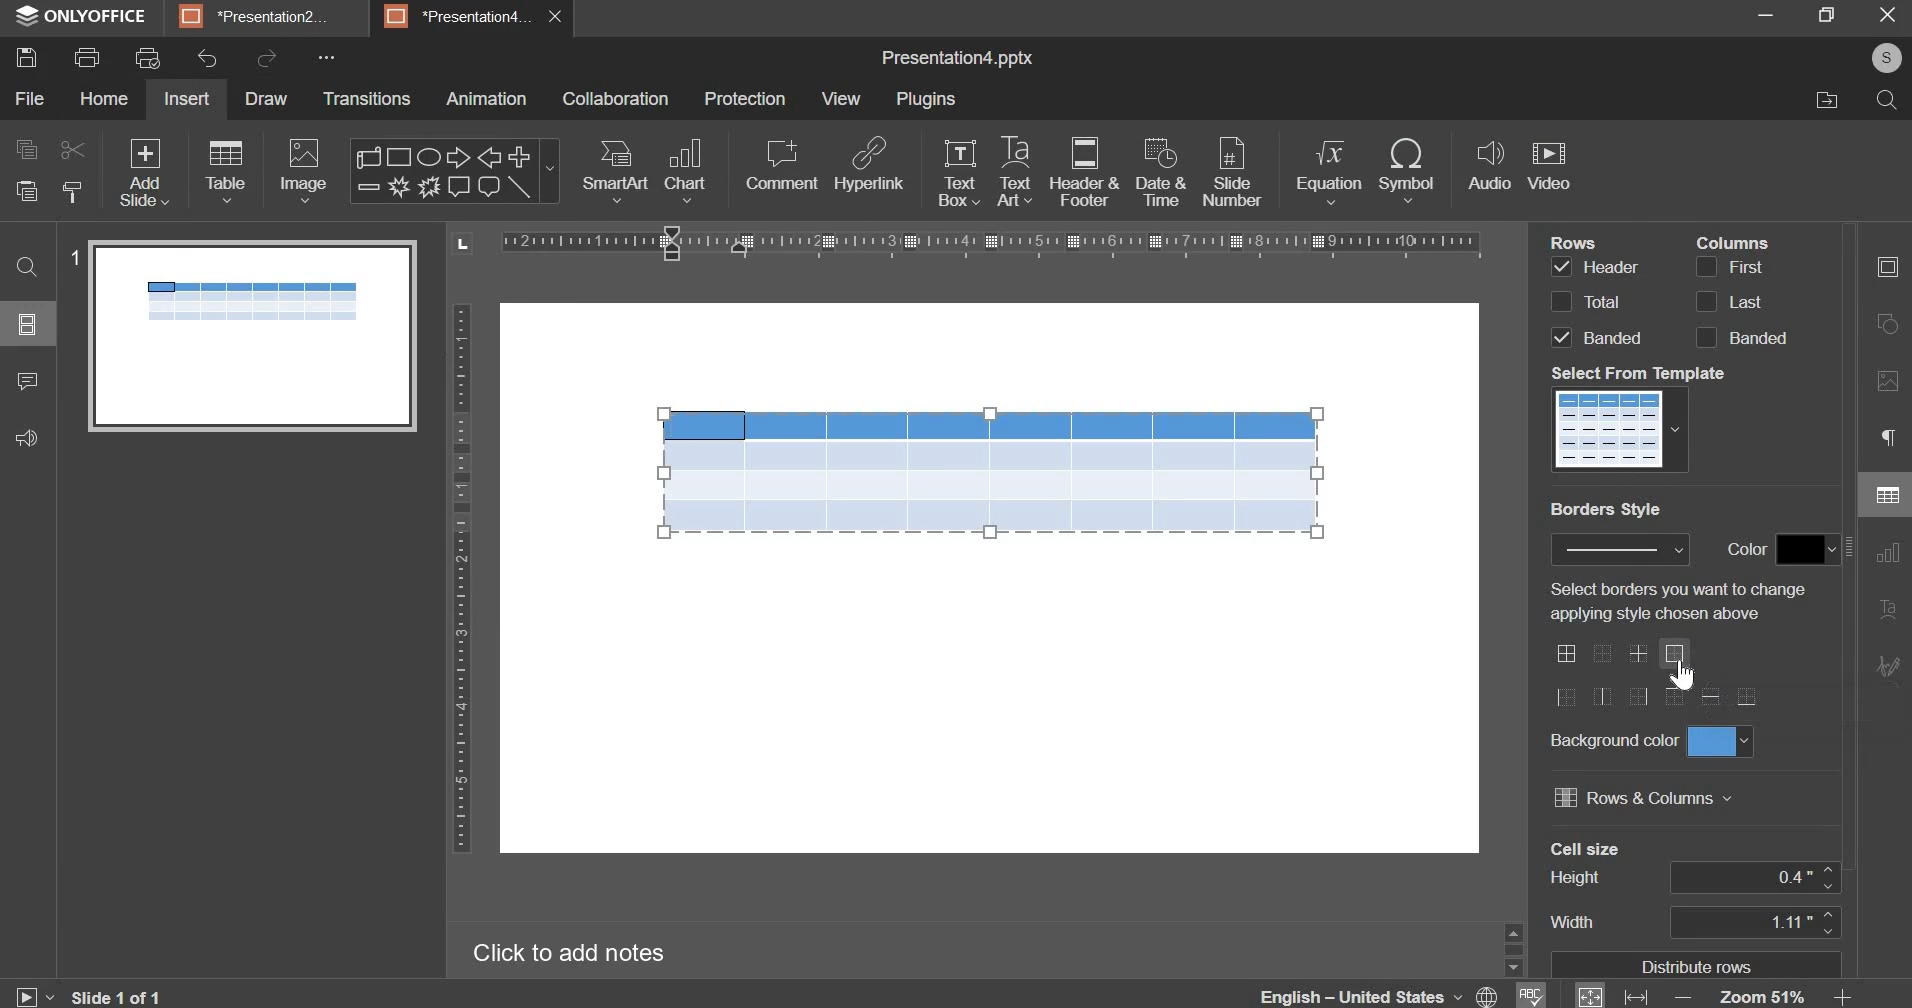 The width and height of the screenshot is (1912, 1008). What do you see at coordinates (69, 151) in the screenshot?
I see `cut` at bounding box center [69, 151].